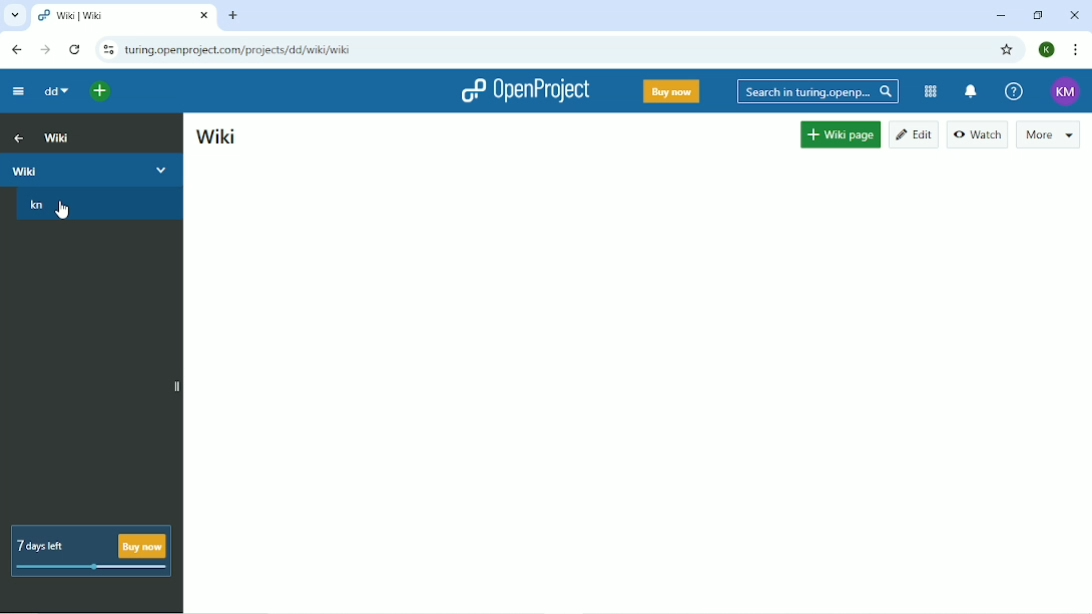 This screenshot has height=614, width=1092. What do you see at coordinates (73, 49) in the screenshot?
I see `Reload this page` at bounding box center [73, 49].